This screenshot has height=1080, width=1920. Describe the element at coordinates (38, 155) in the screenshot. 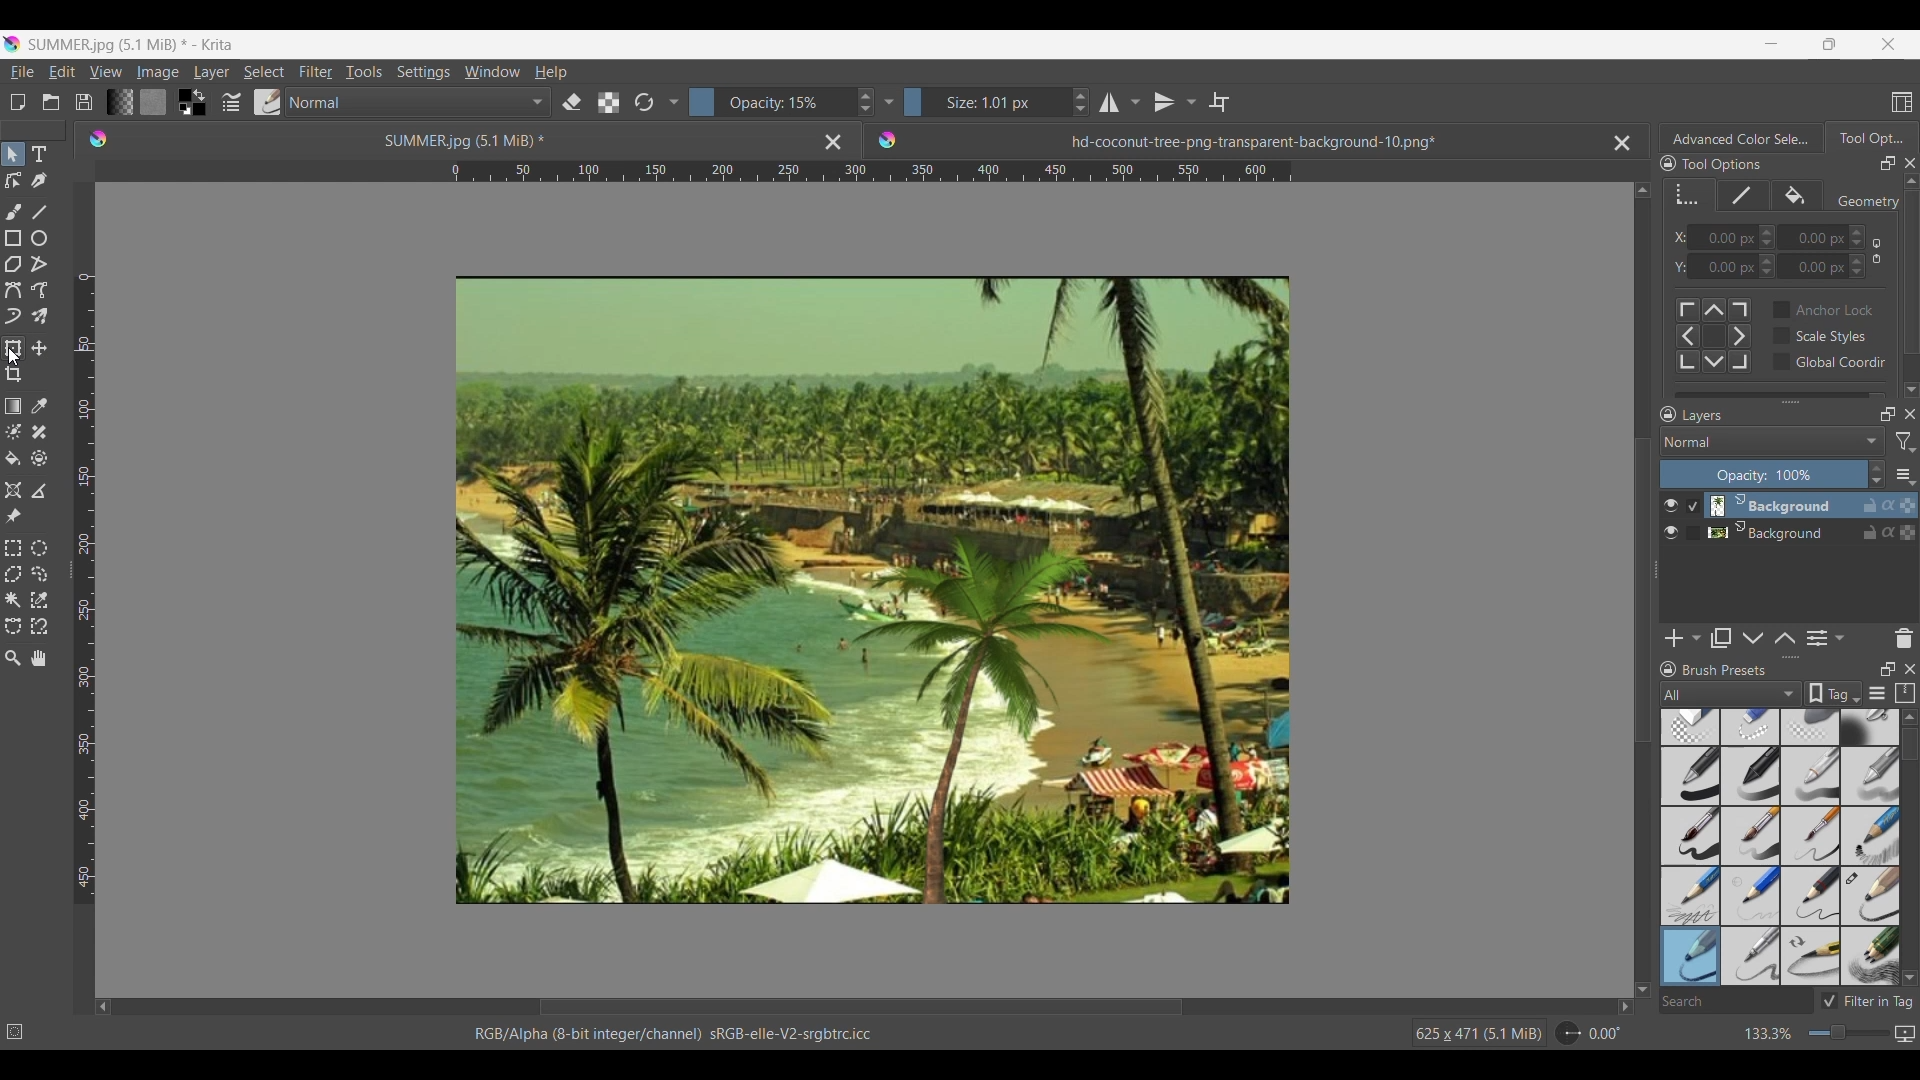

I see `Text tool` at that location.